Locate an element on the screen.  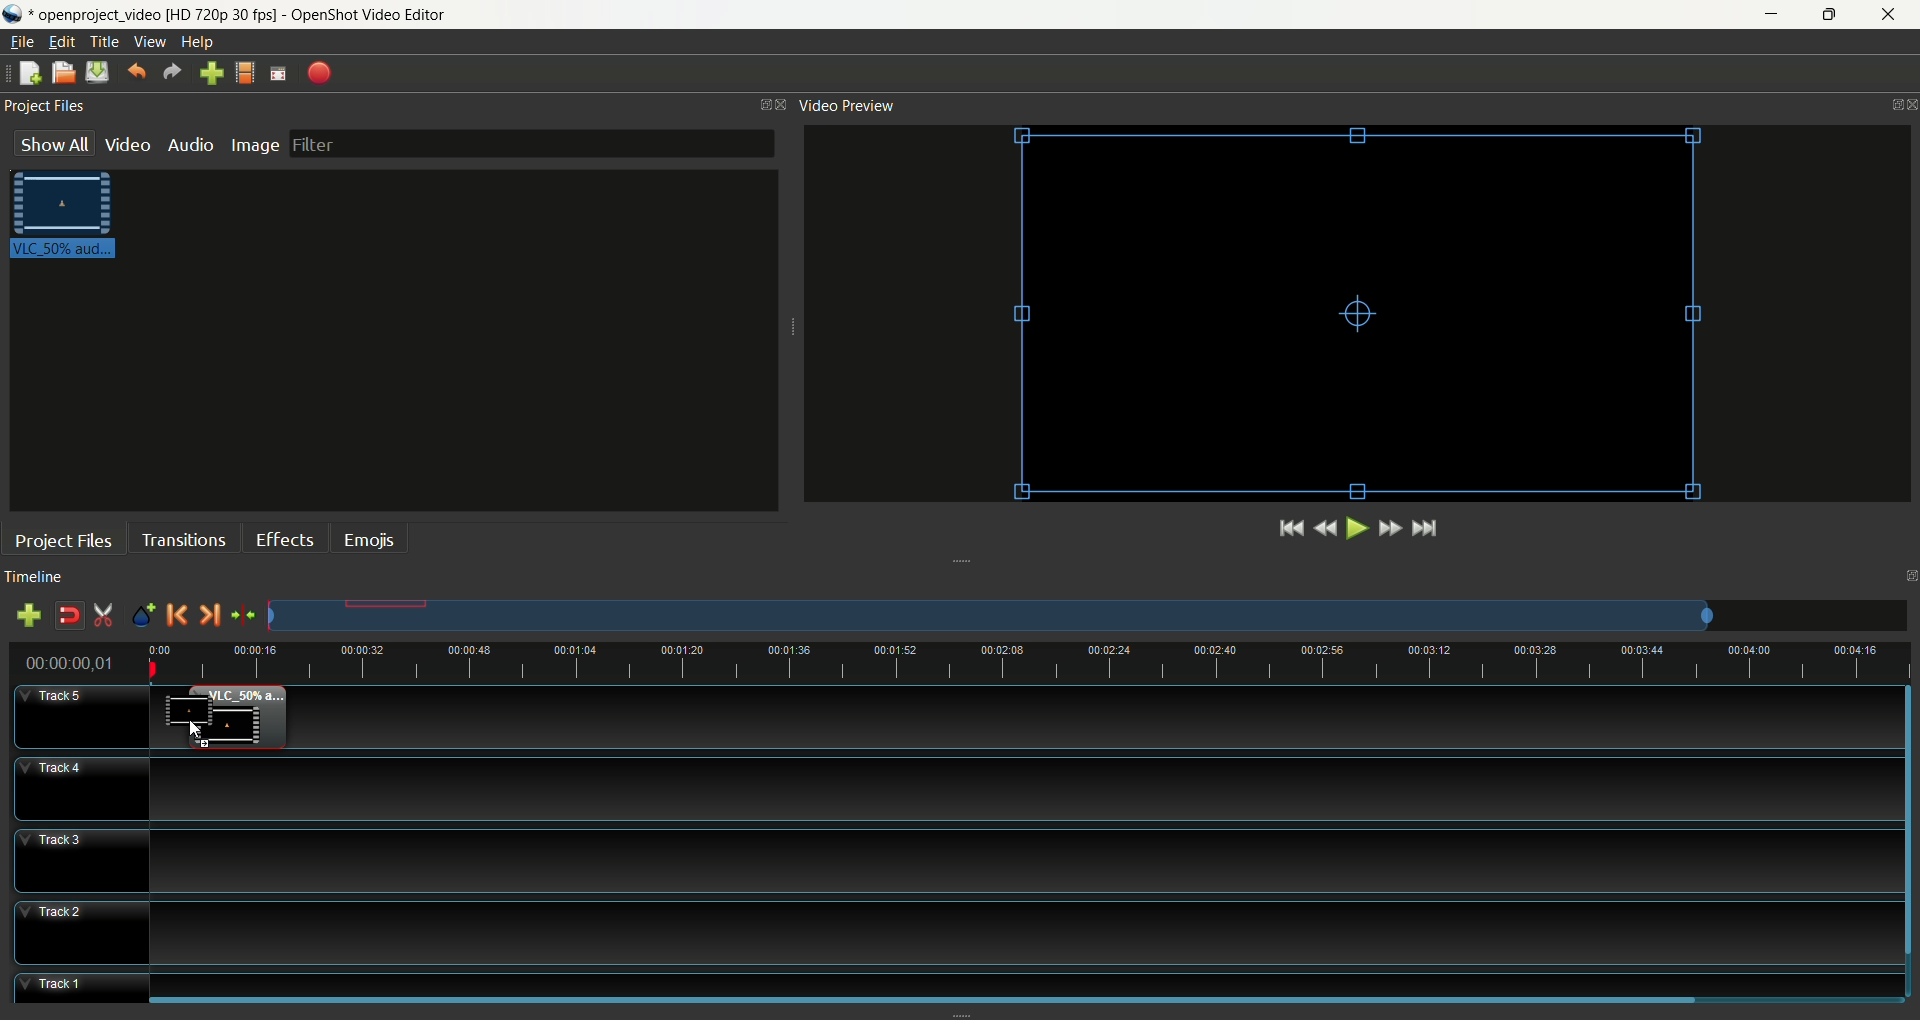
video preview is located at coordinates (845, 106).